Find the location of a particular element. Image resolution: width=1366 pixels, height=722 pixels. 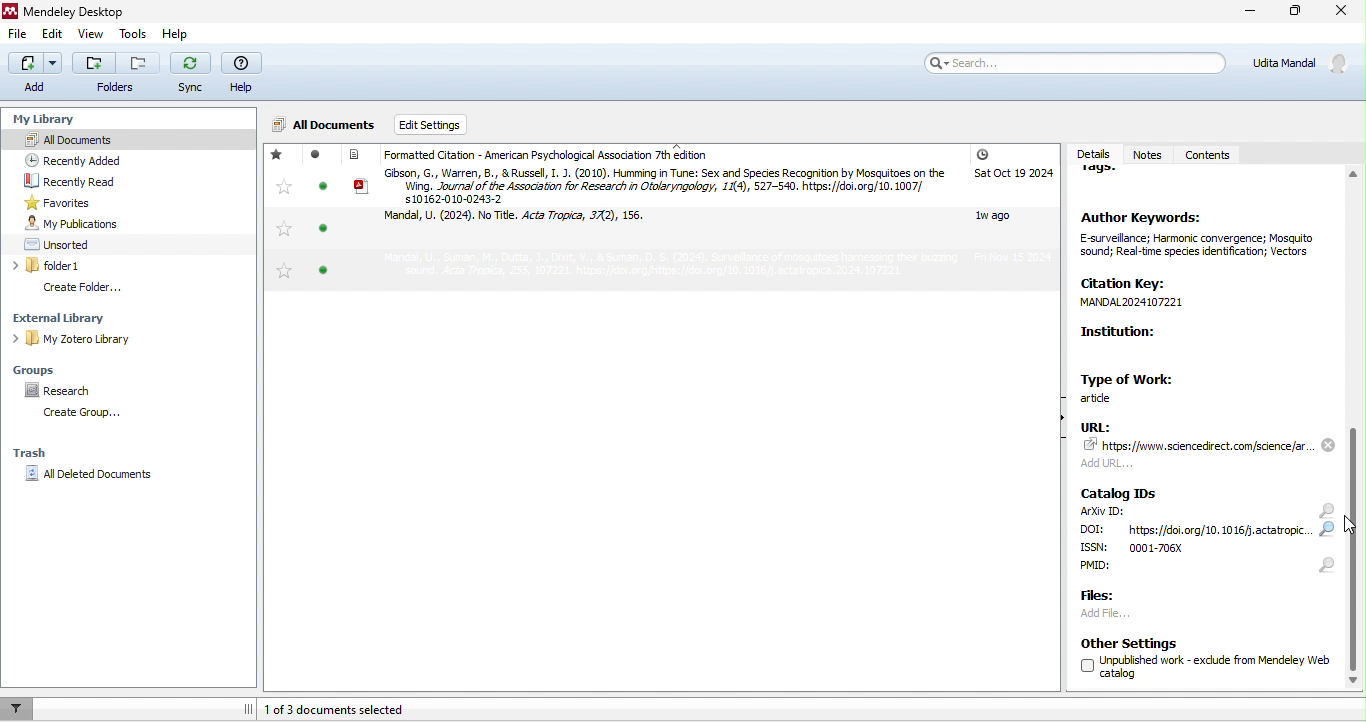

files is located at coordinates (1104, 597).